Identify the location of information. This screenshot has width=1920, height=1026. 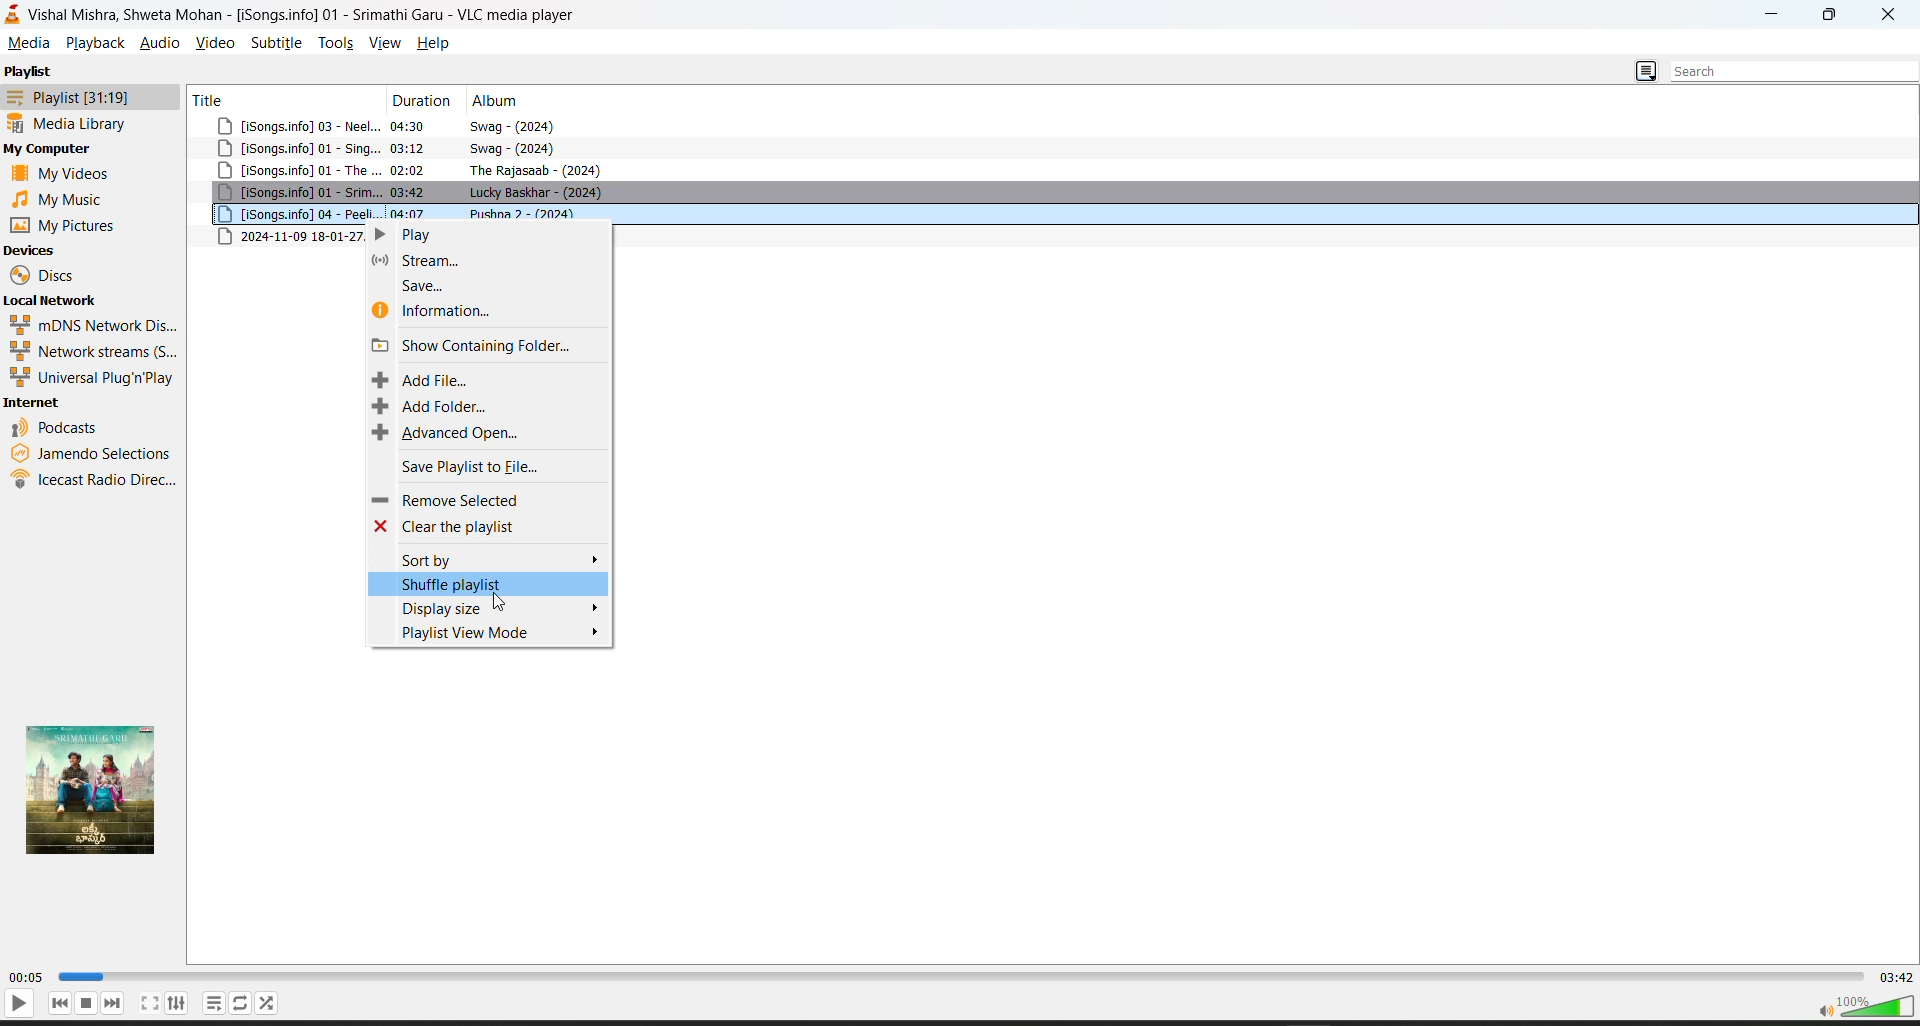
(429, 312).